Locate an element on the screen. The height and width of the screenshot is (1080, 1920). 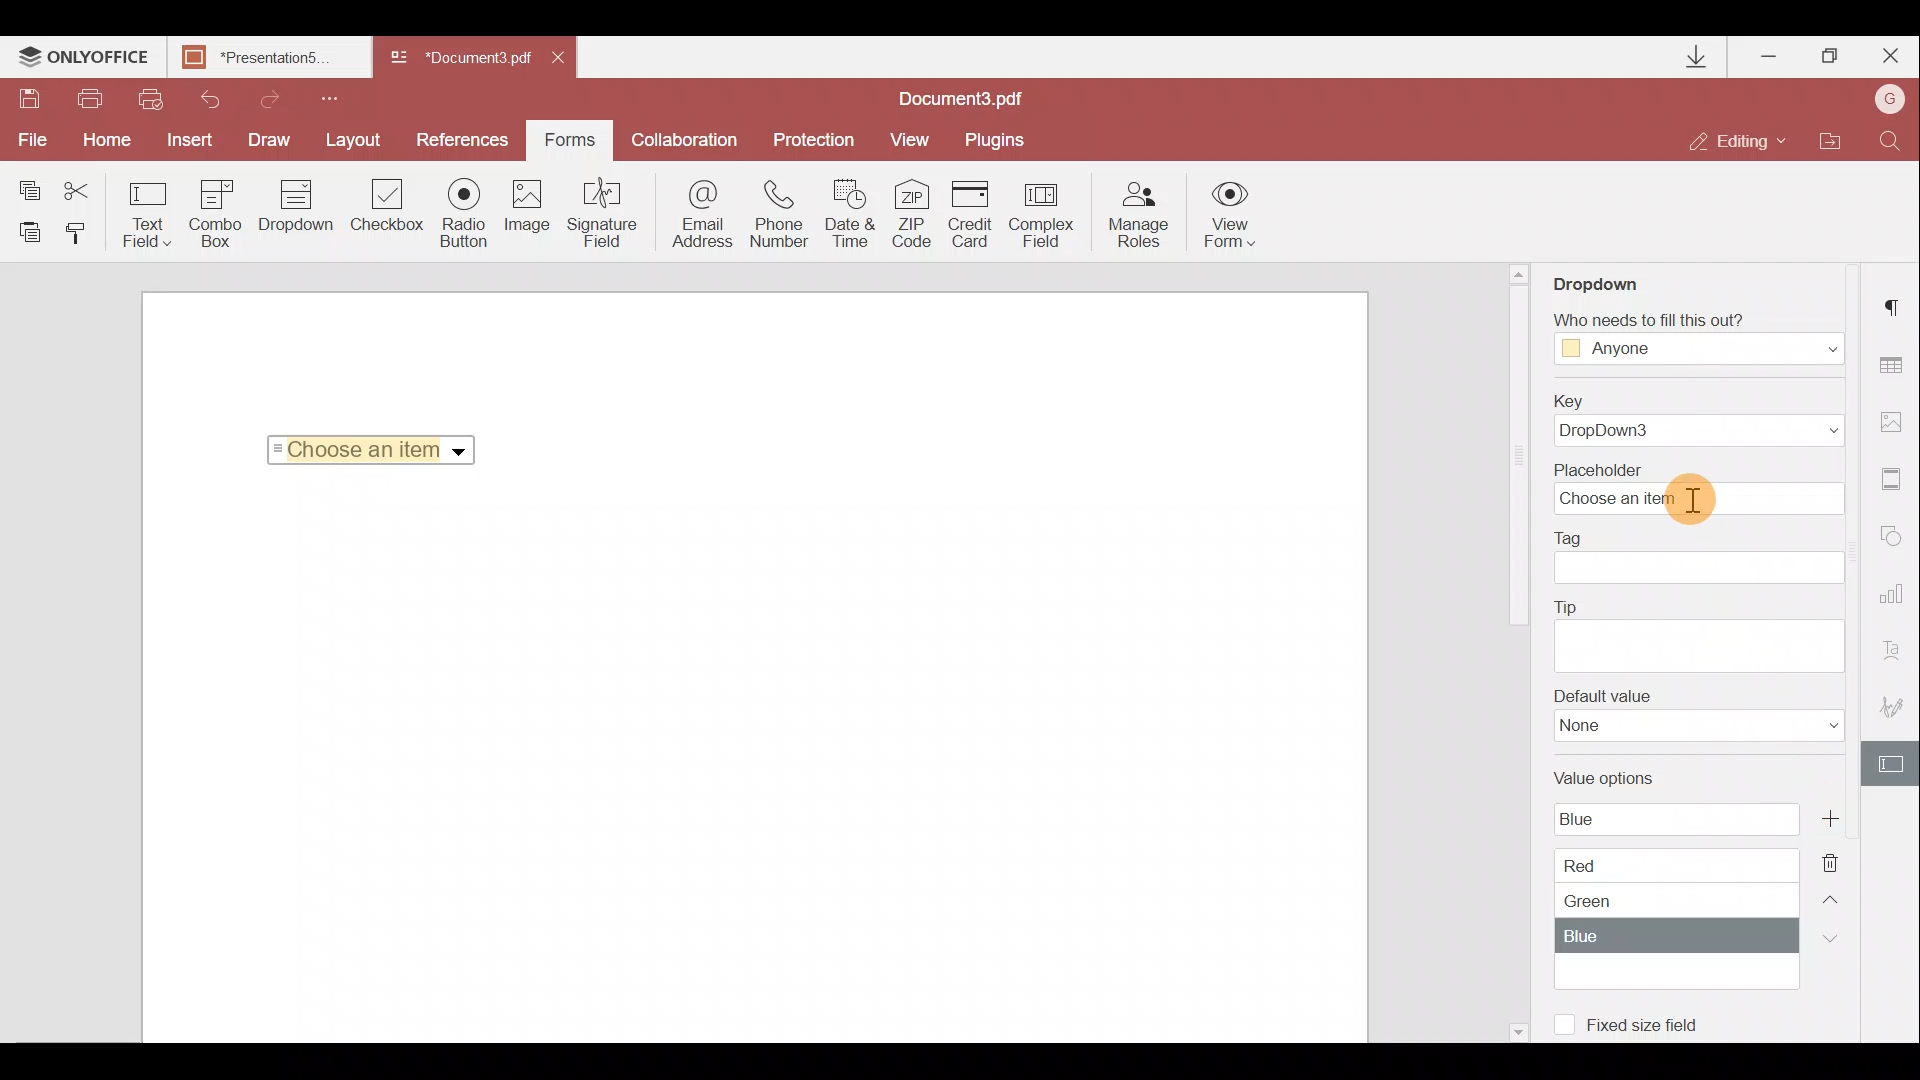
Scroll down is located at coordinates (1516, 1029).